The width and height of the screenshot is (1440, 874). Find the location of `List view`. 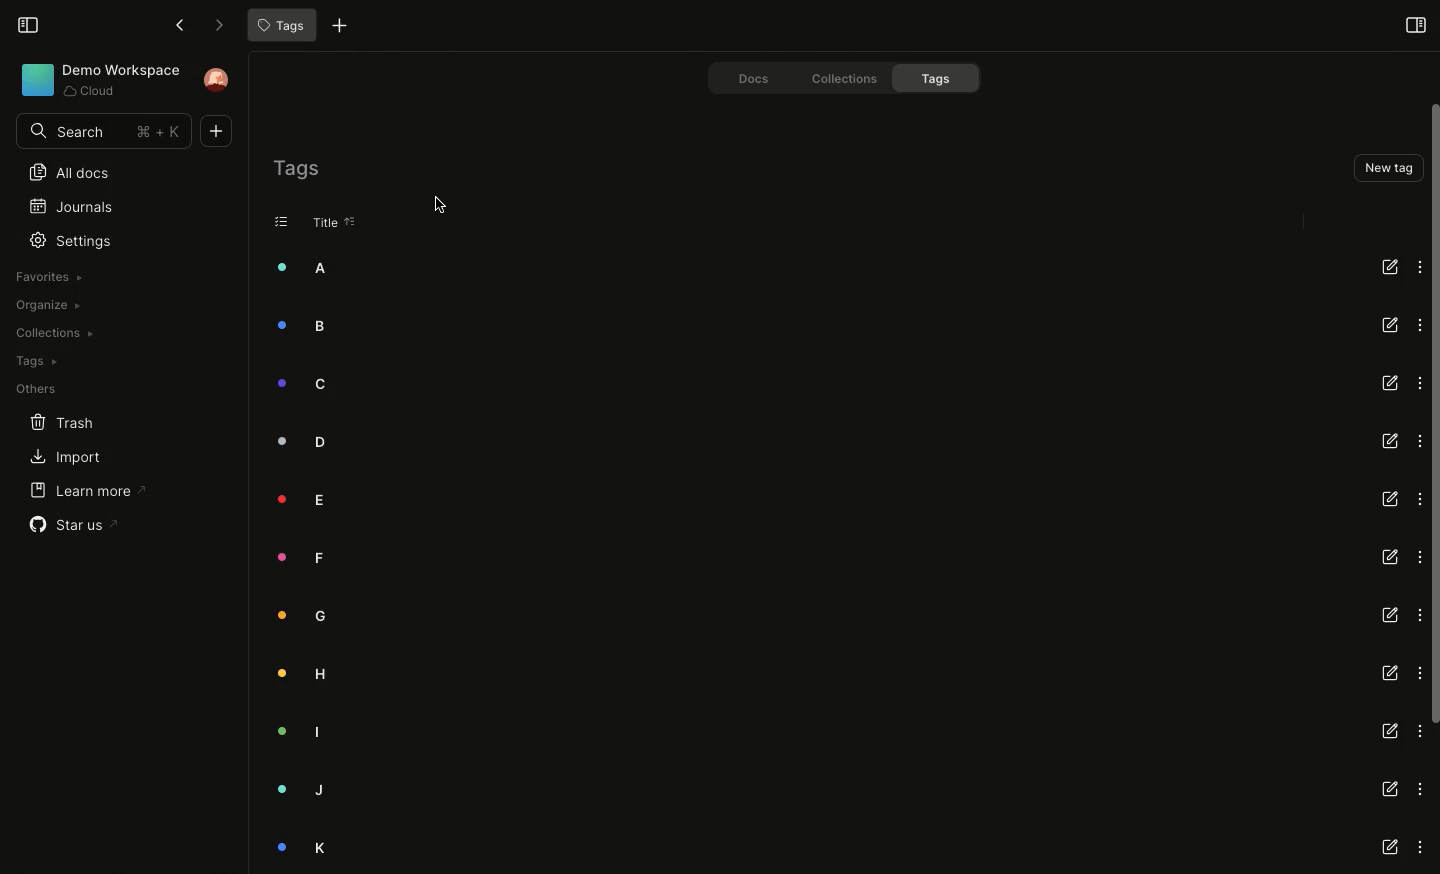

List view is located at coordinates (282, 221).